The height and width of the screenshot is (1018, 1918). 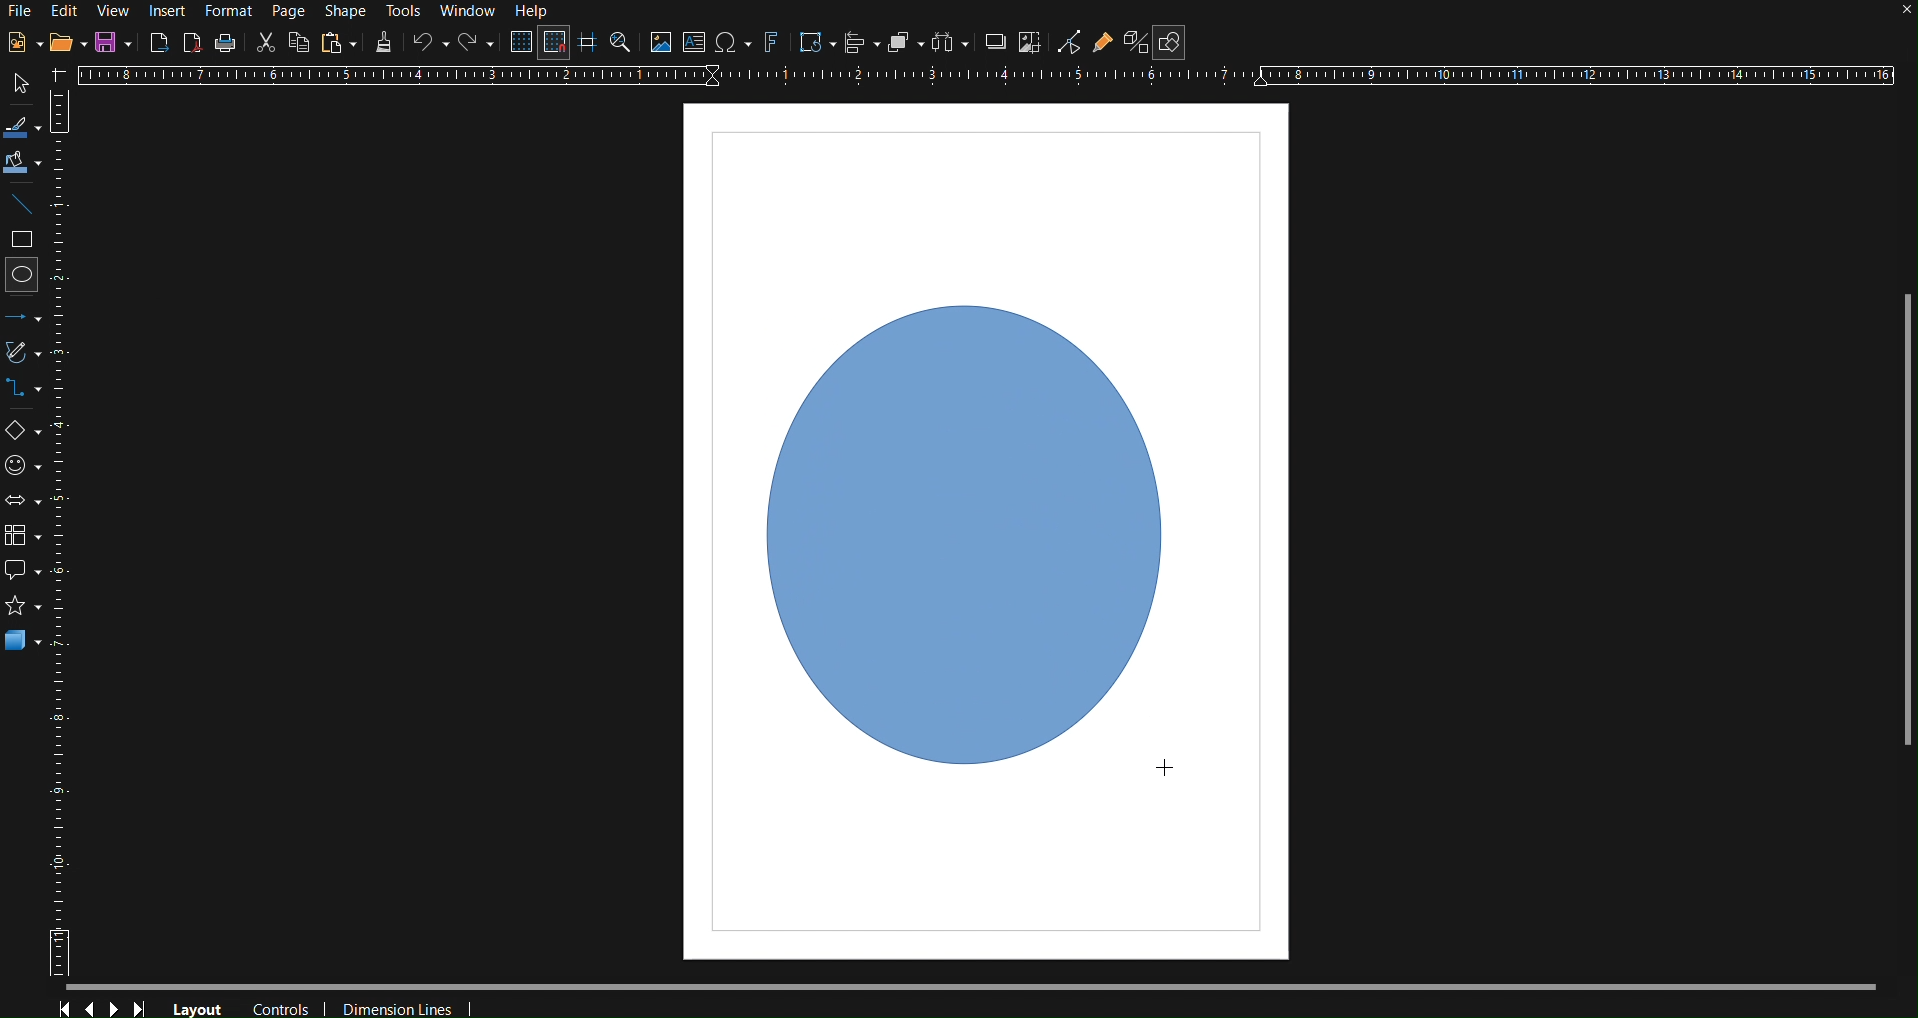 What do you see at coordinates (19, 44) in the screenshot?
I see `New` at bounding box center [19, 44].